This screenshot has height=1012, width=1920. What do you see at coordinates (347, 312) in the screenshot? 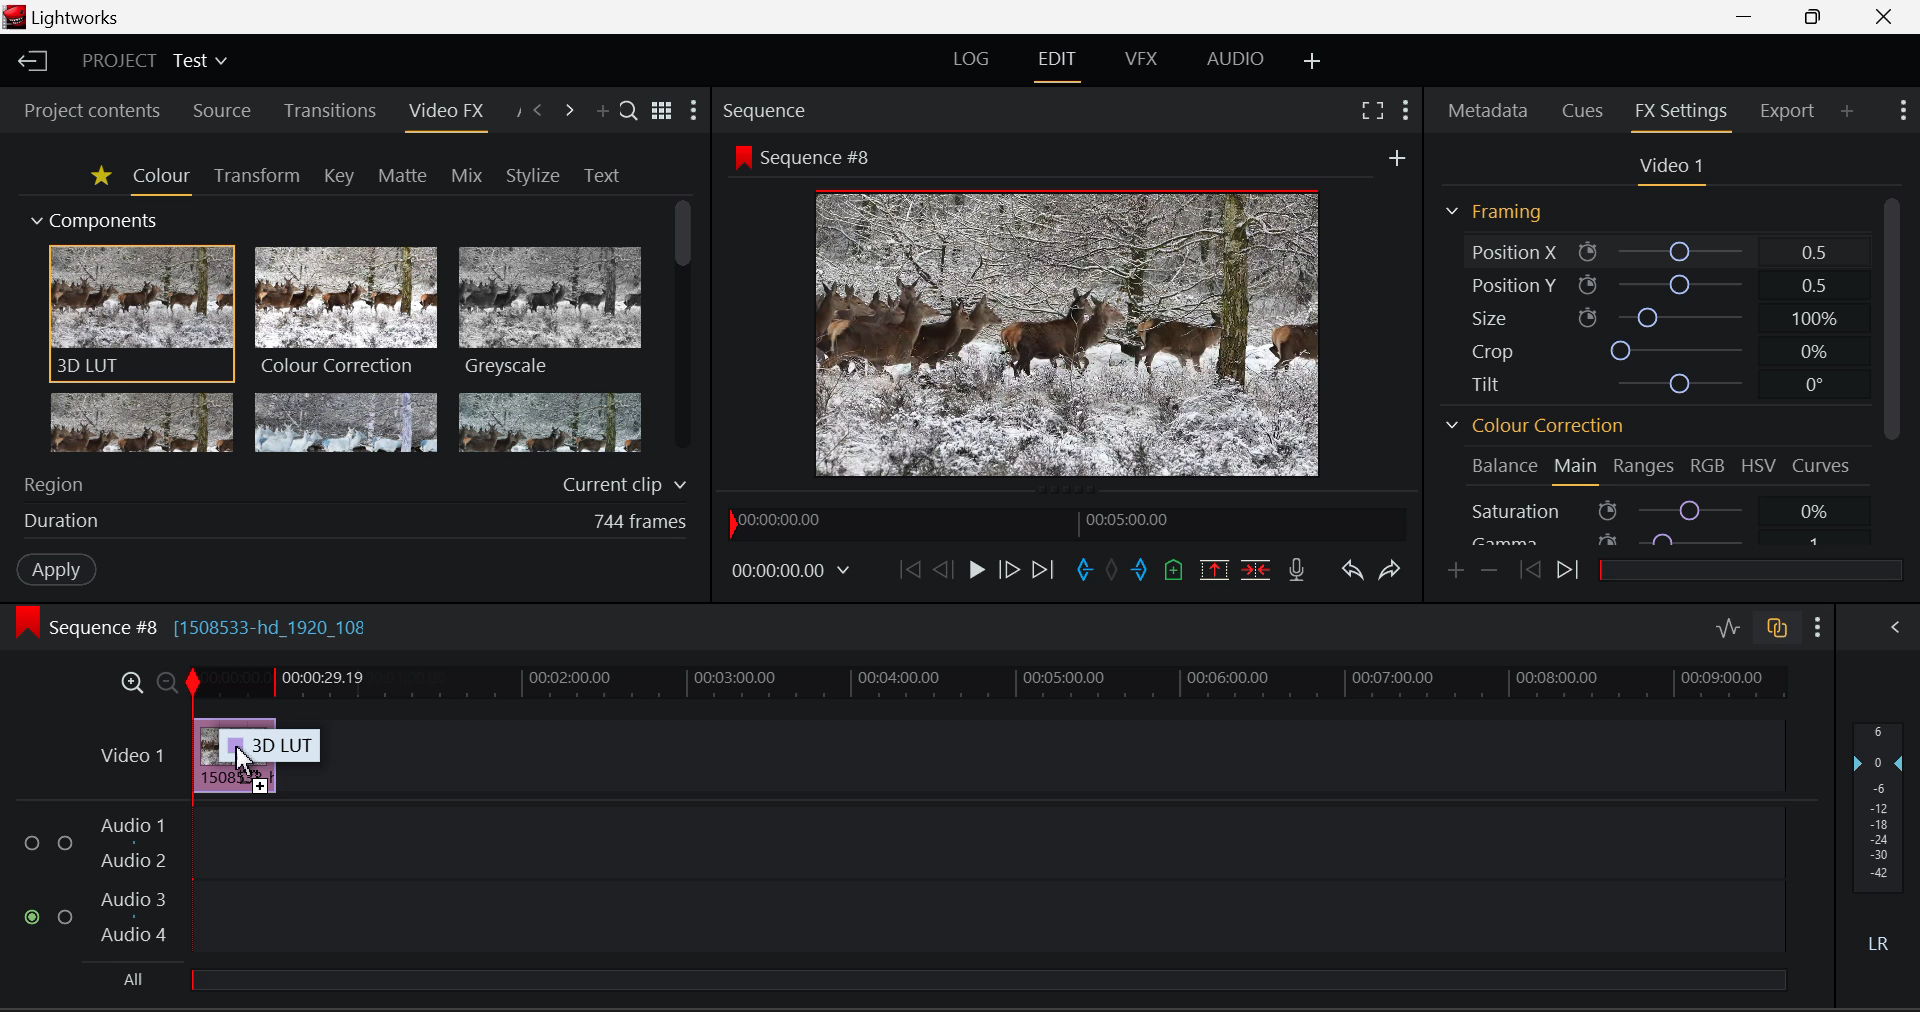
I see `Colour Correction` at bounding box center [347, 312].